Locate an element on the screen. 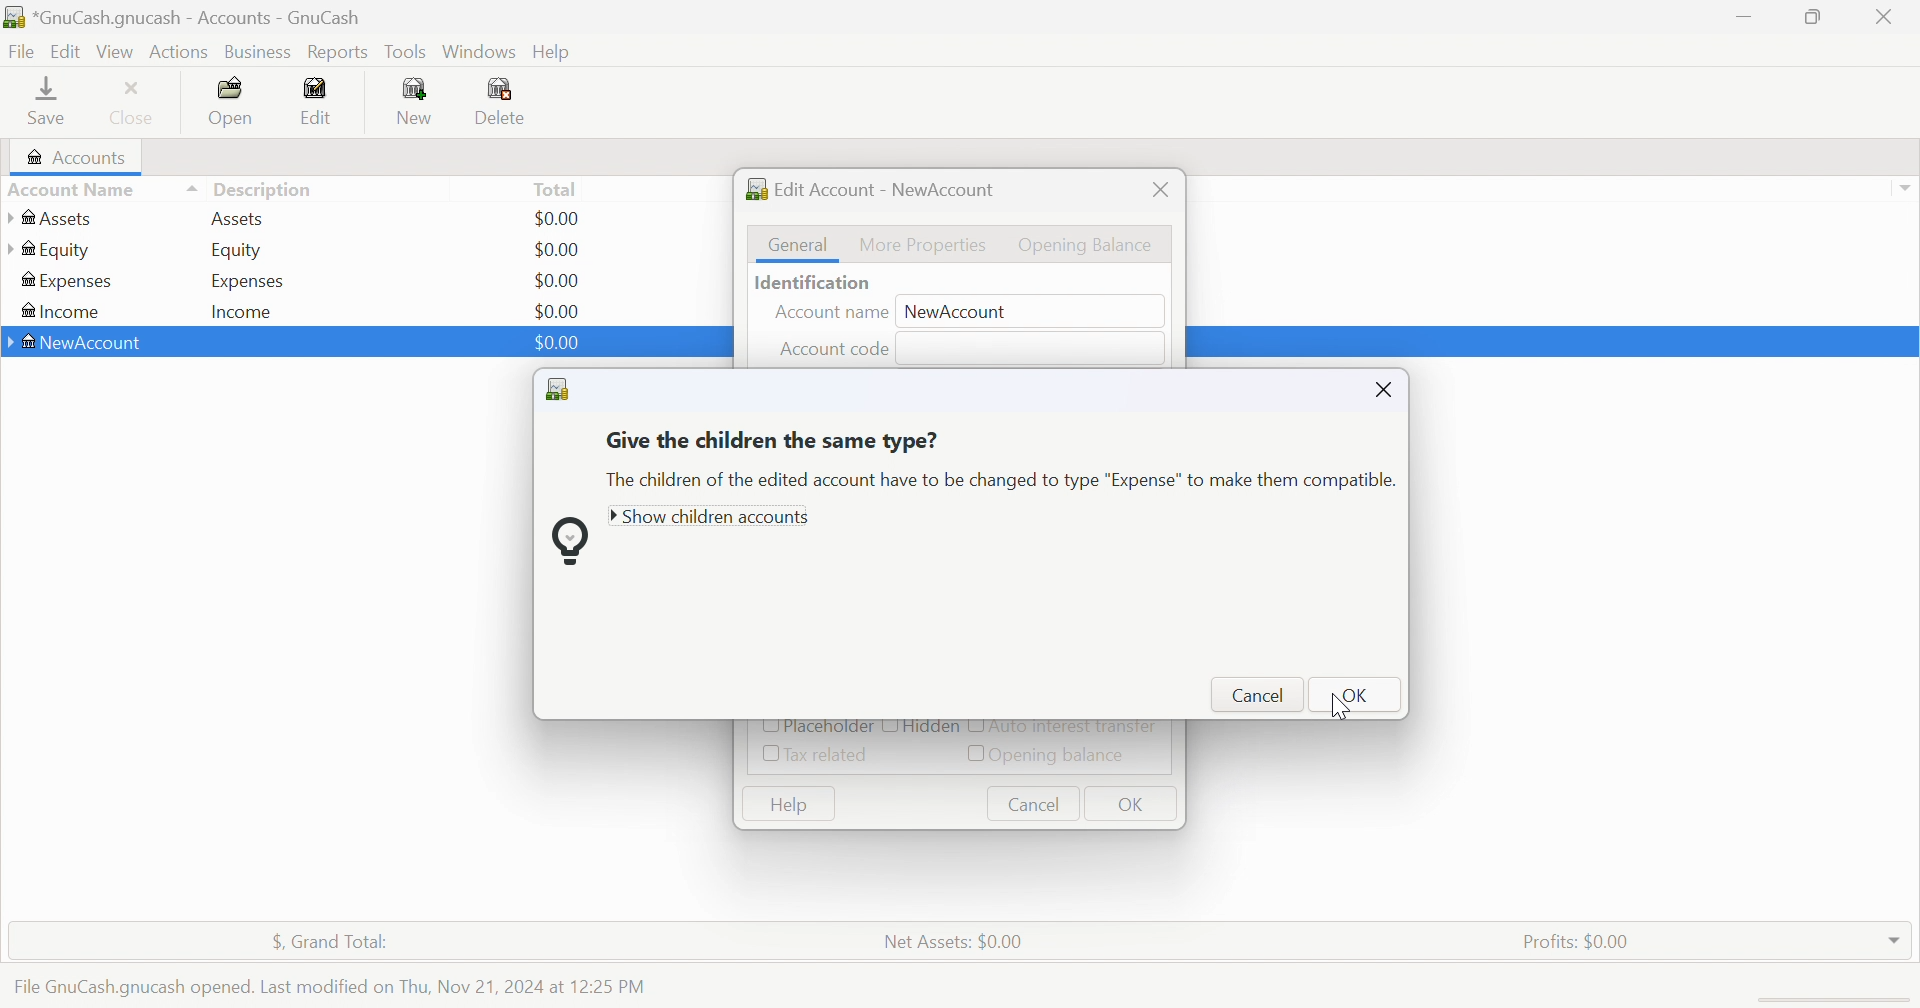  checkbox is located at coordinates (975, 728).